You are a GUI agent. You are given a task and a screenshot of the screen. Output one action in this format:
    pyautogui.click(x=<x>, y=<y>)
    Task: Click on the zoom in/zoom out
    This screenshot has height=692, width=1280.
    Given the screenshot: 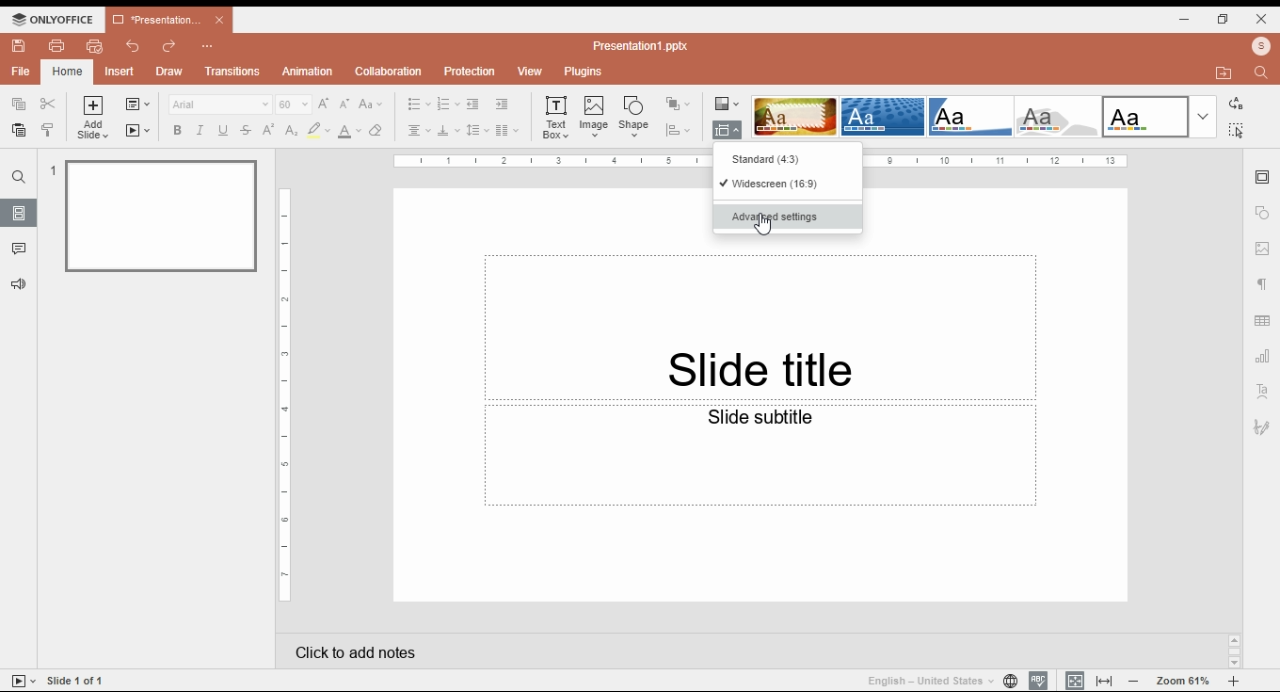 What is the action you would take?
    pyautogui.click(x=1234, y=681)
    